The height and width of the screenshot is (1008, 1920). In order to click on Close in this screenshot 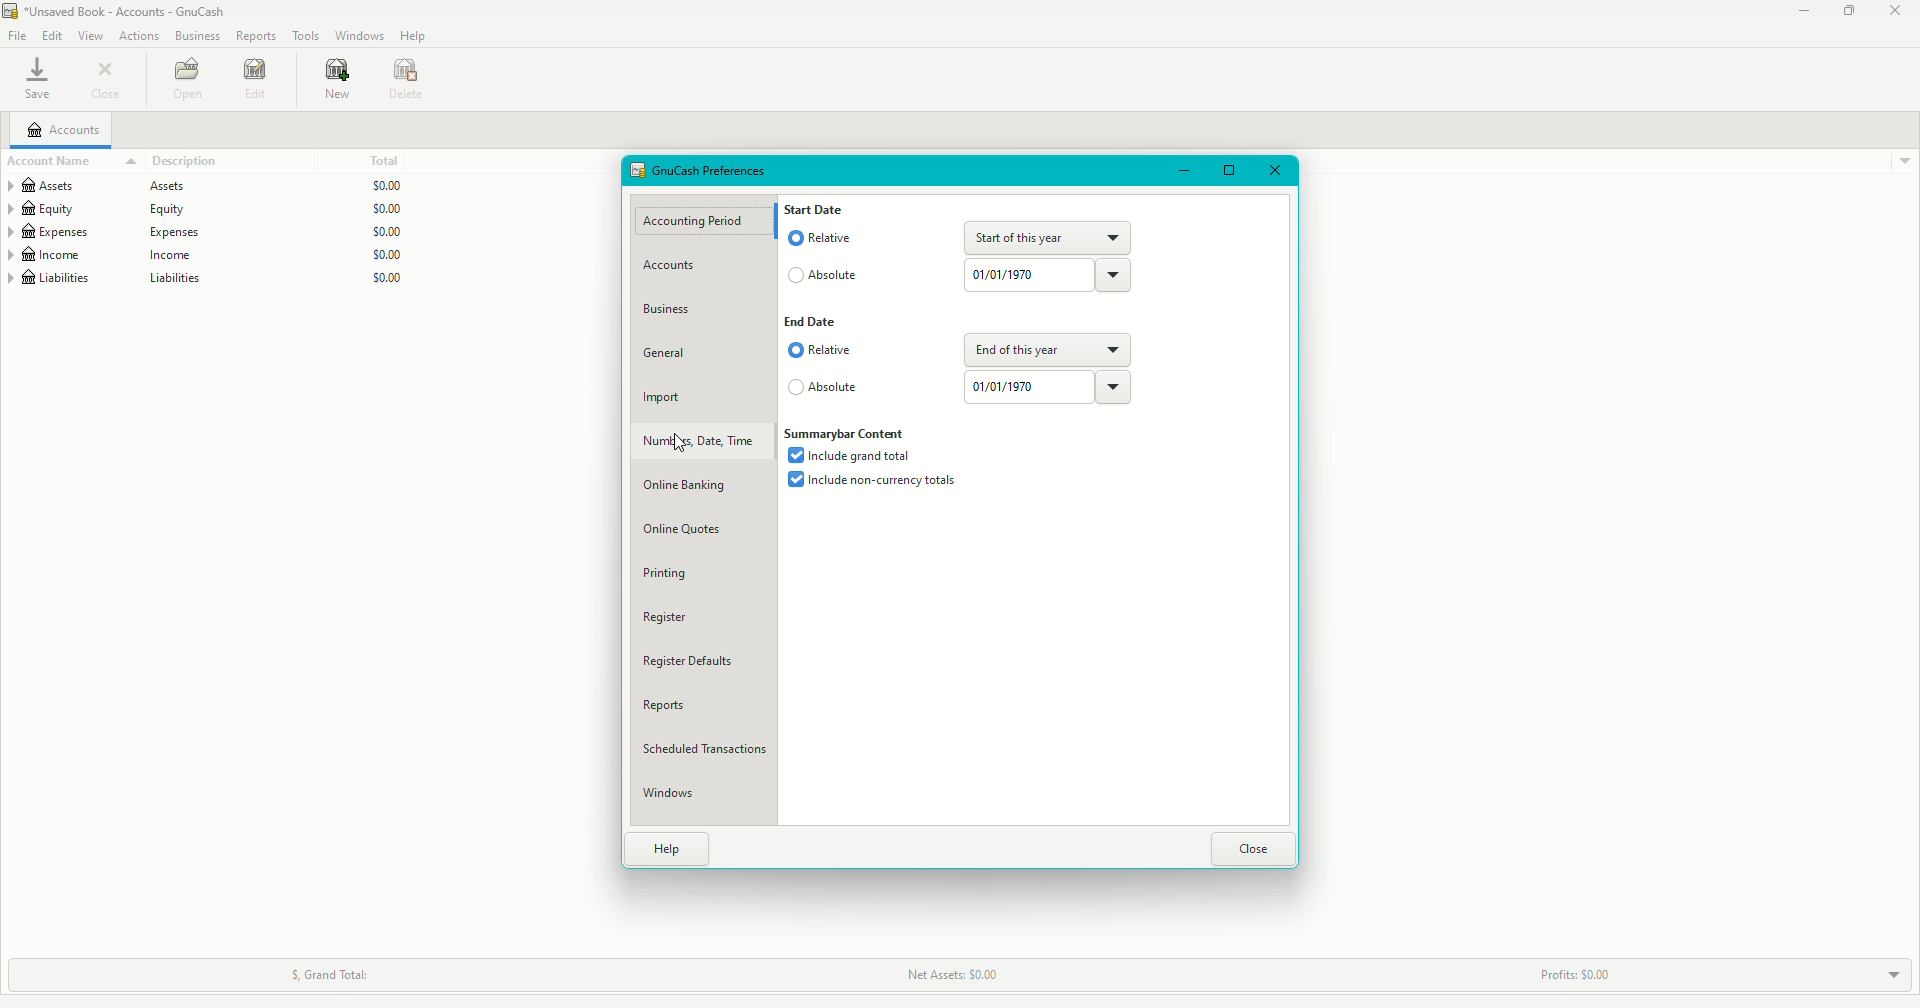, I will do `click(1274, 169)`.